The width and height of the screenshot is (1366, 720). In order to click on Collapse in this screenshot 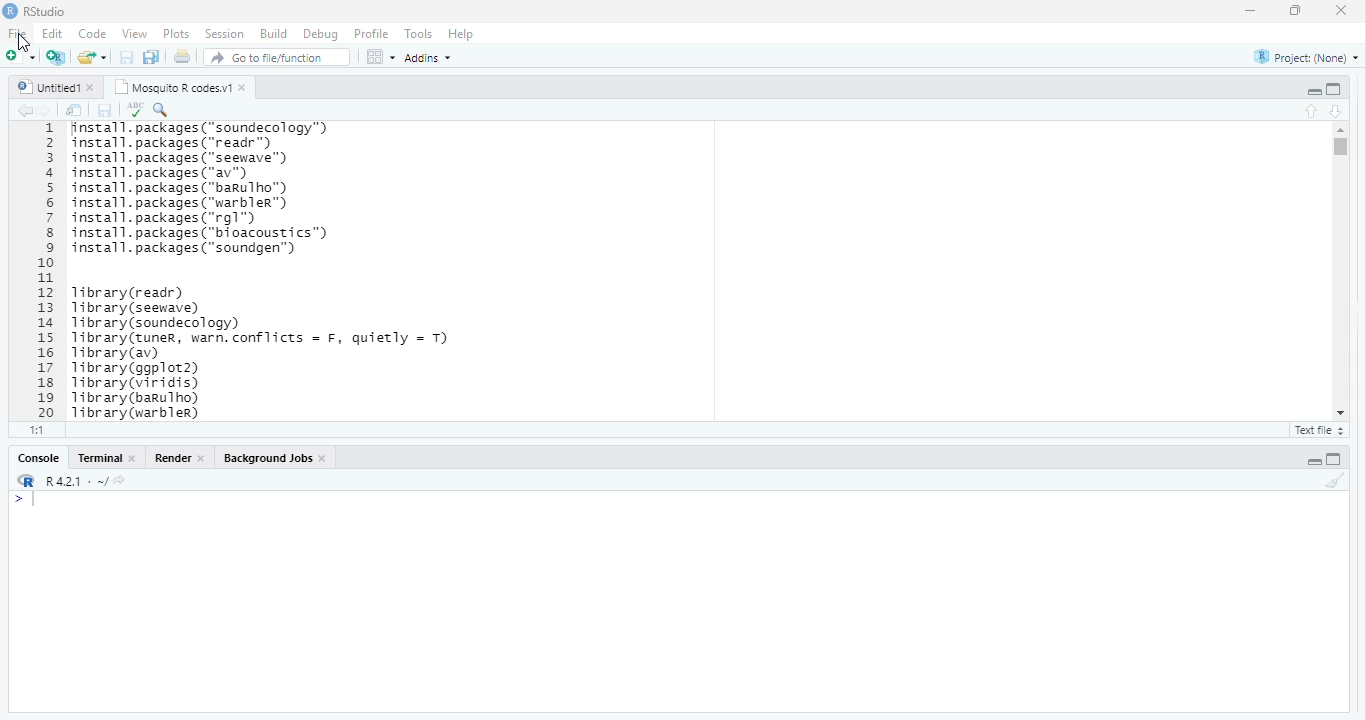, I will do `click(1314, 92)`.